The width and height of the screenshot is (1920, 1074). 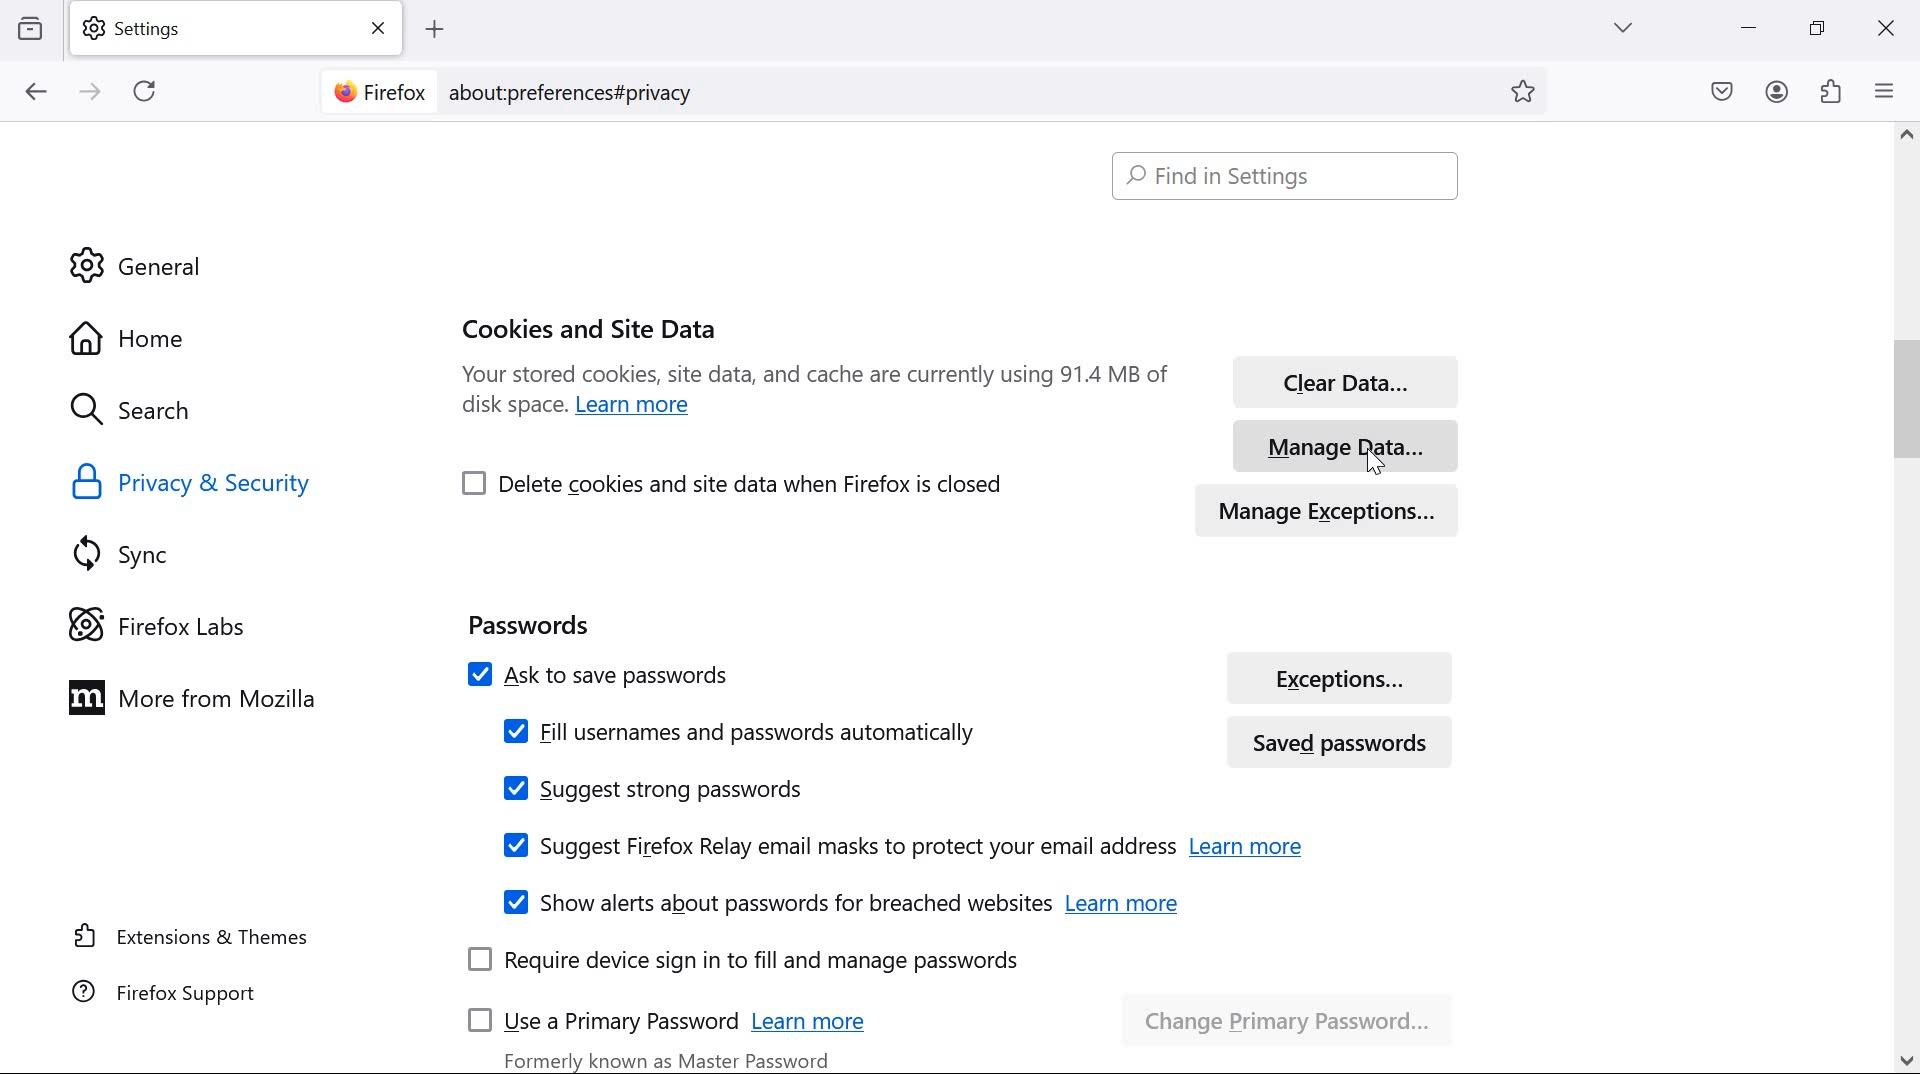 I want to click on Passwords, so click(x=528, y=621).